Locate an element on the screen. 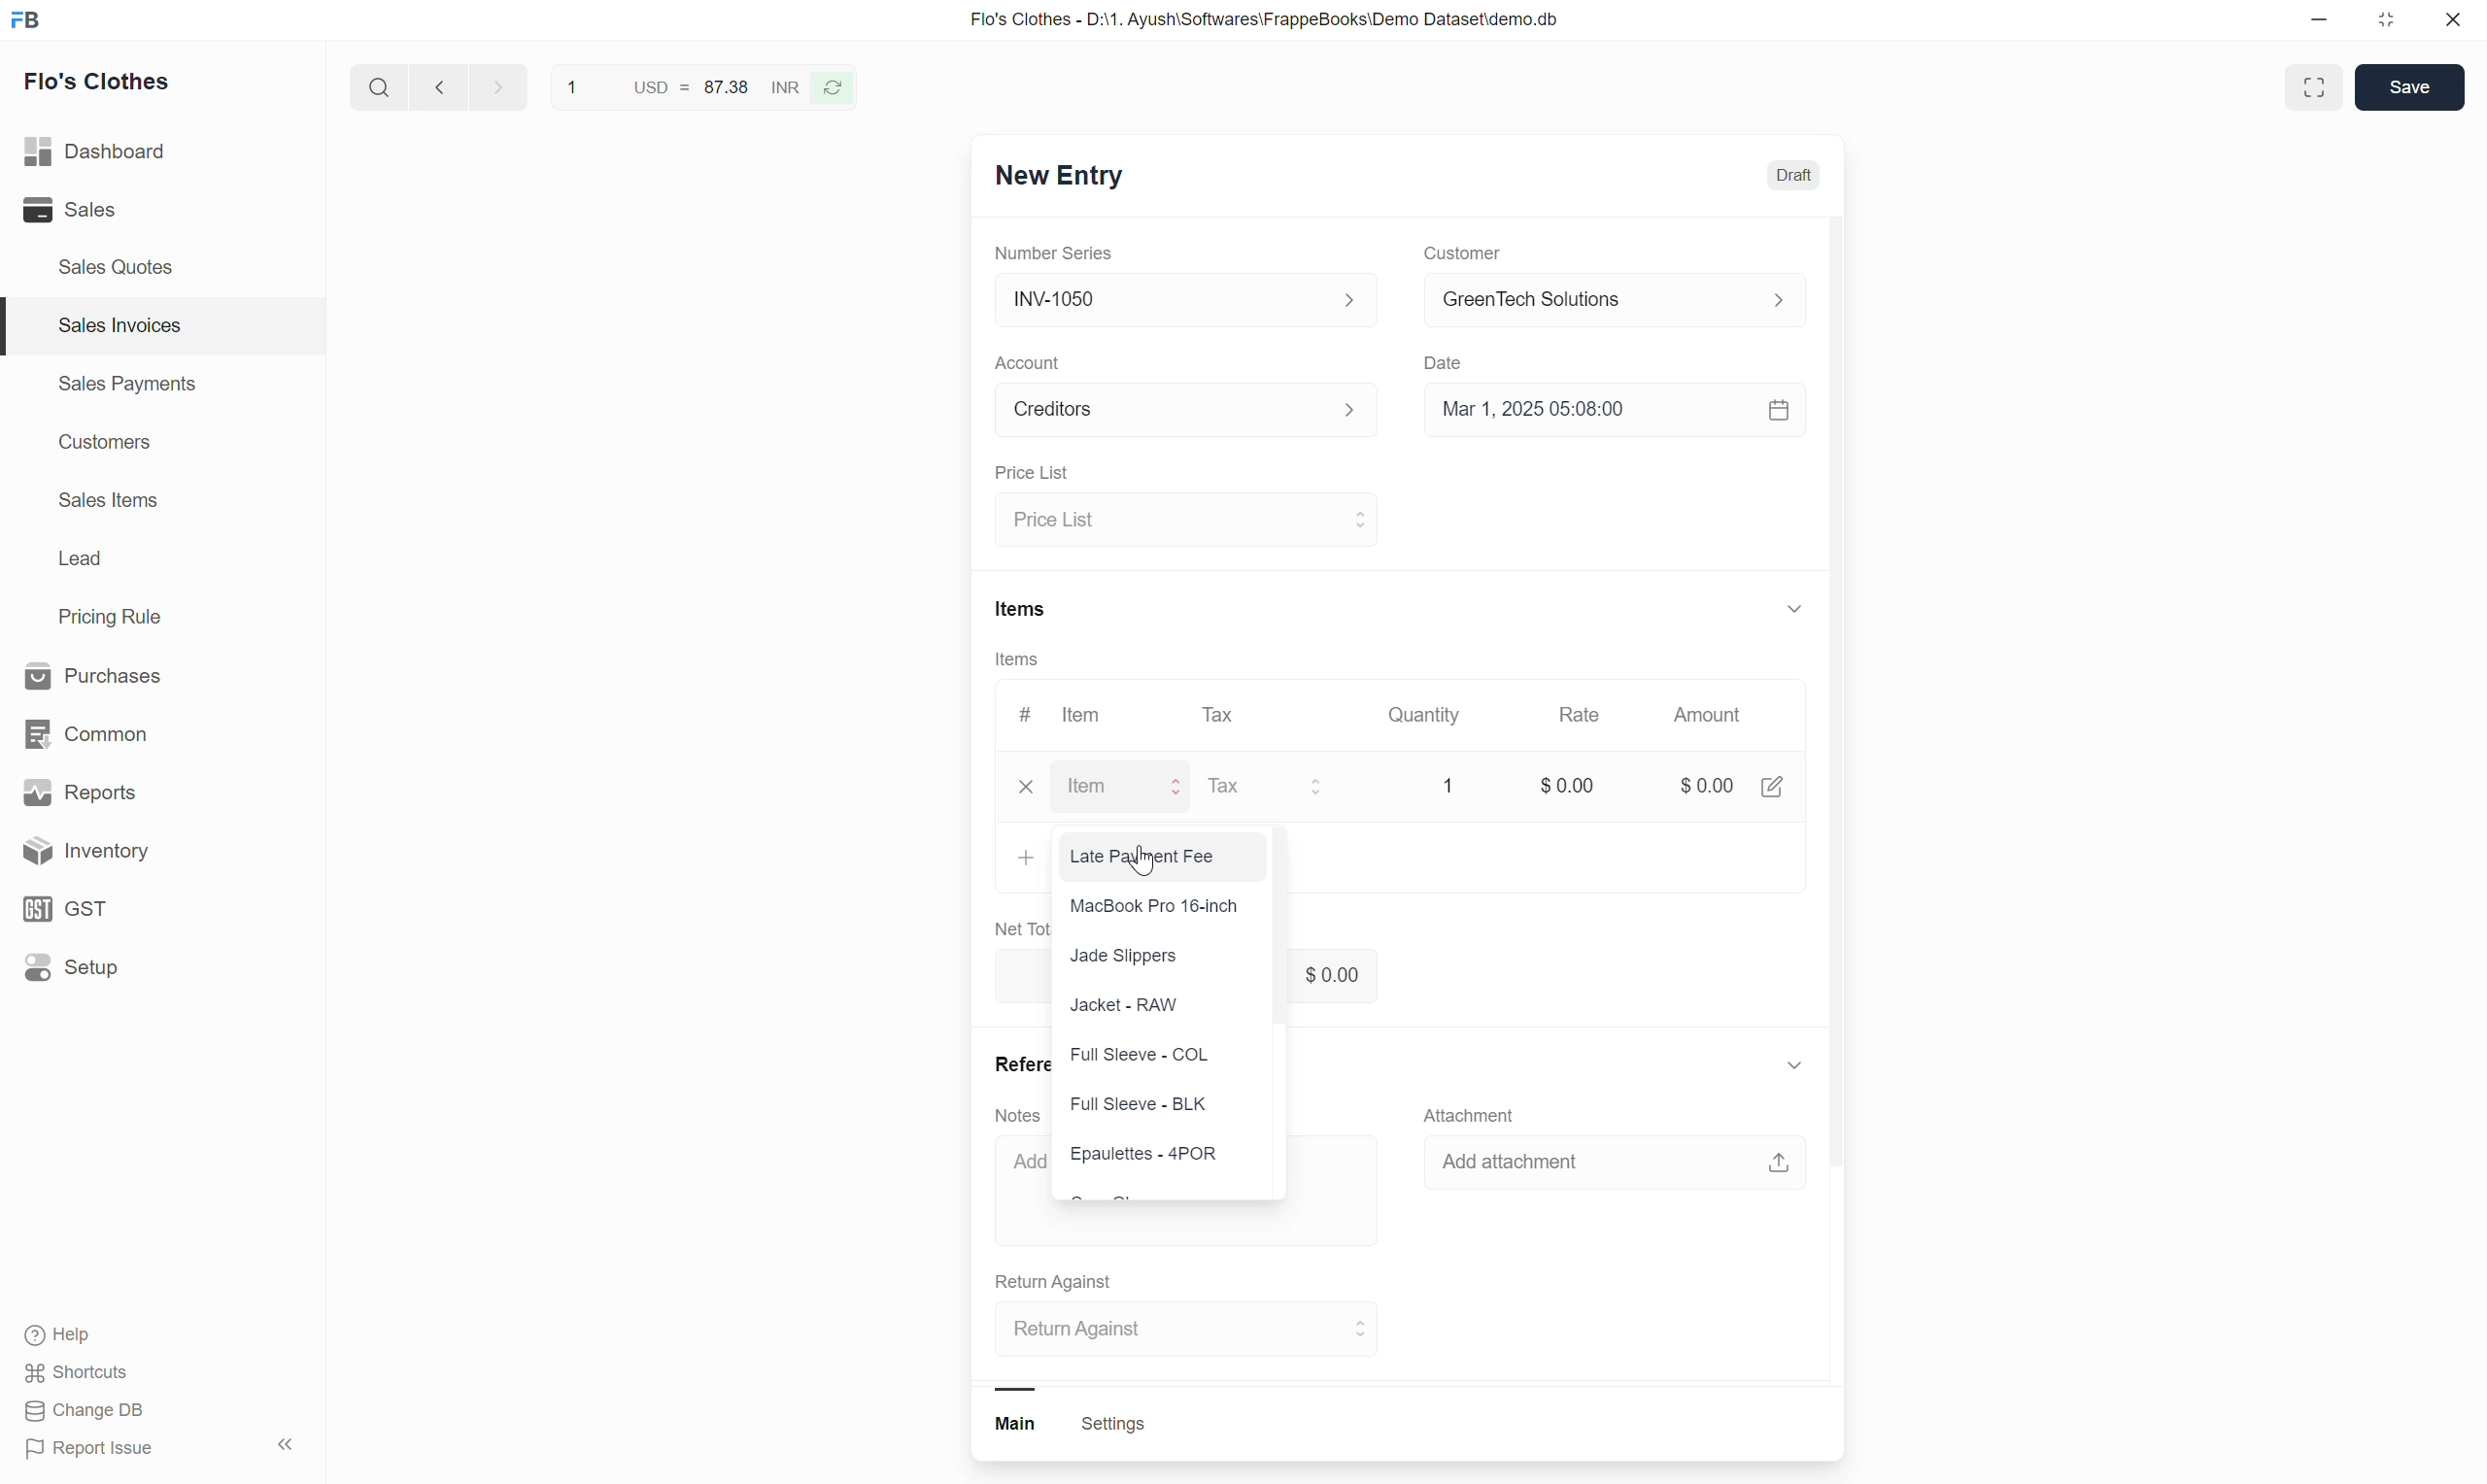  1 is located at coordinates (570, 88).